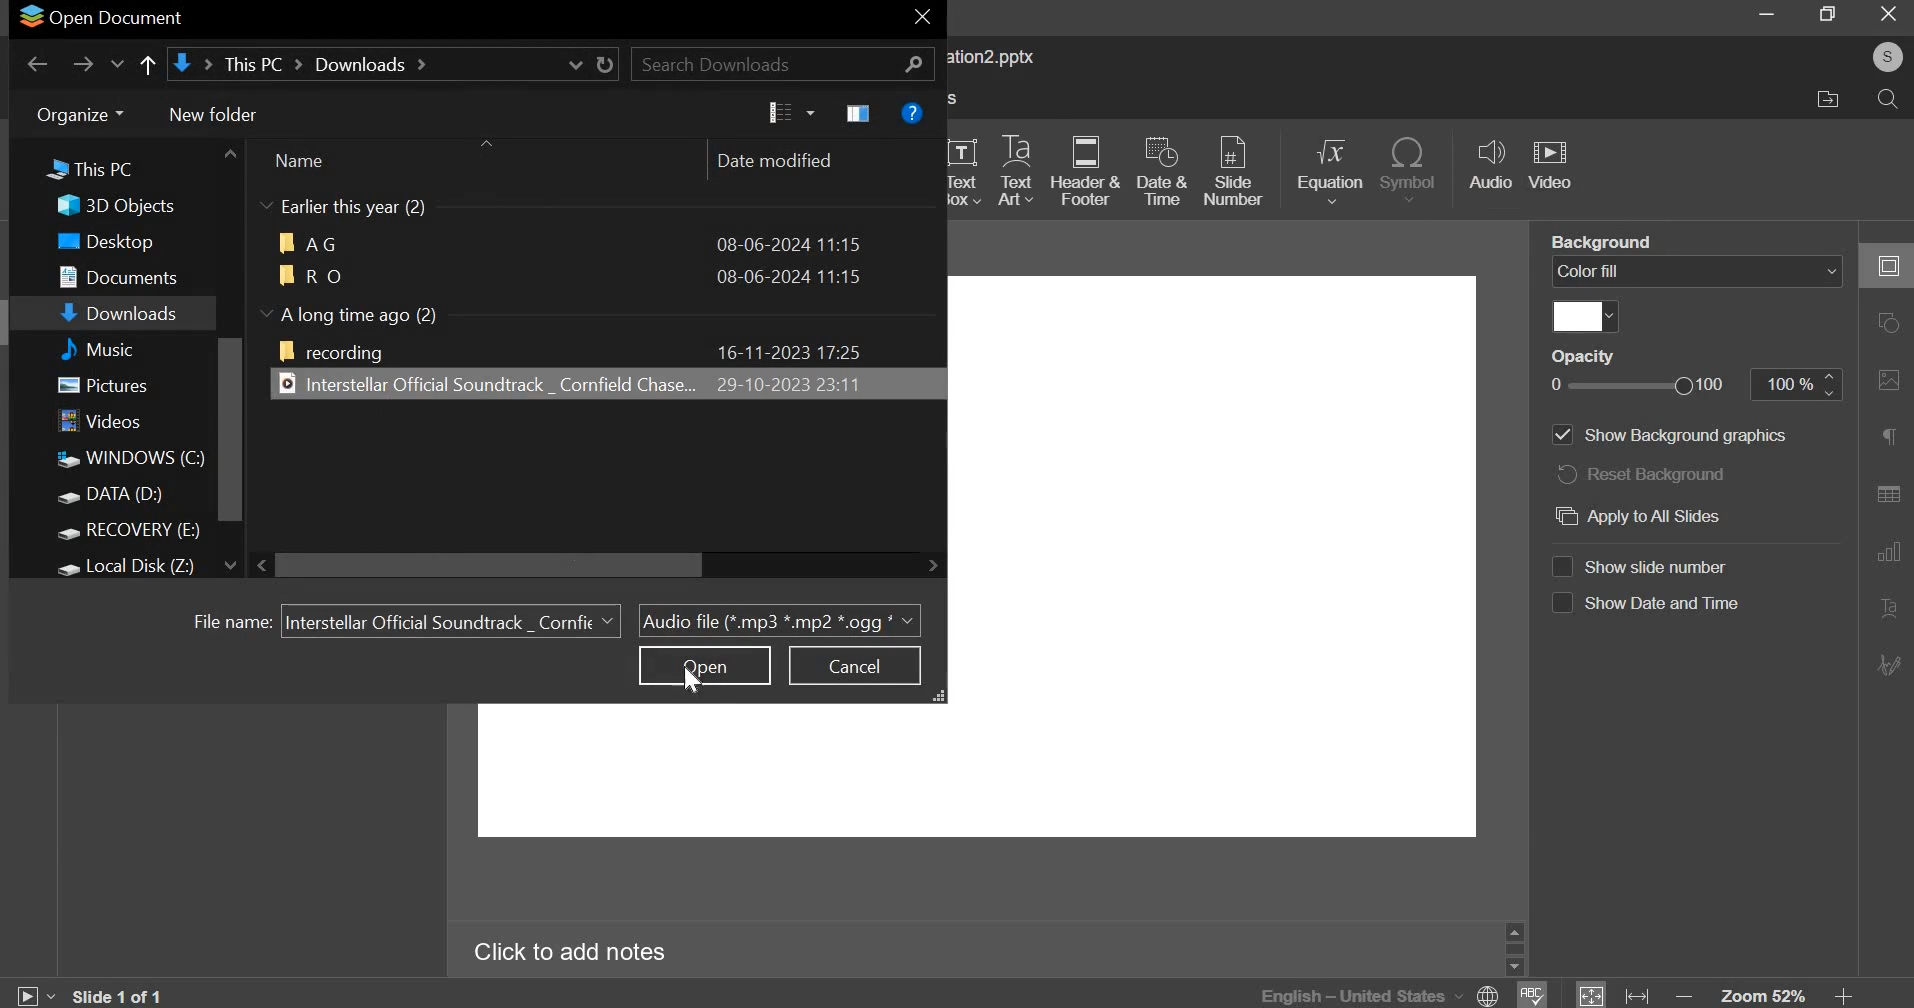  Describe the element at coordinates (1514, 949) in the screenshot. I see `scrollbar` at that location.